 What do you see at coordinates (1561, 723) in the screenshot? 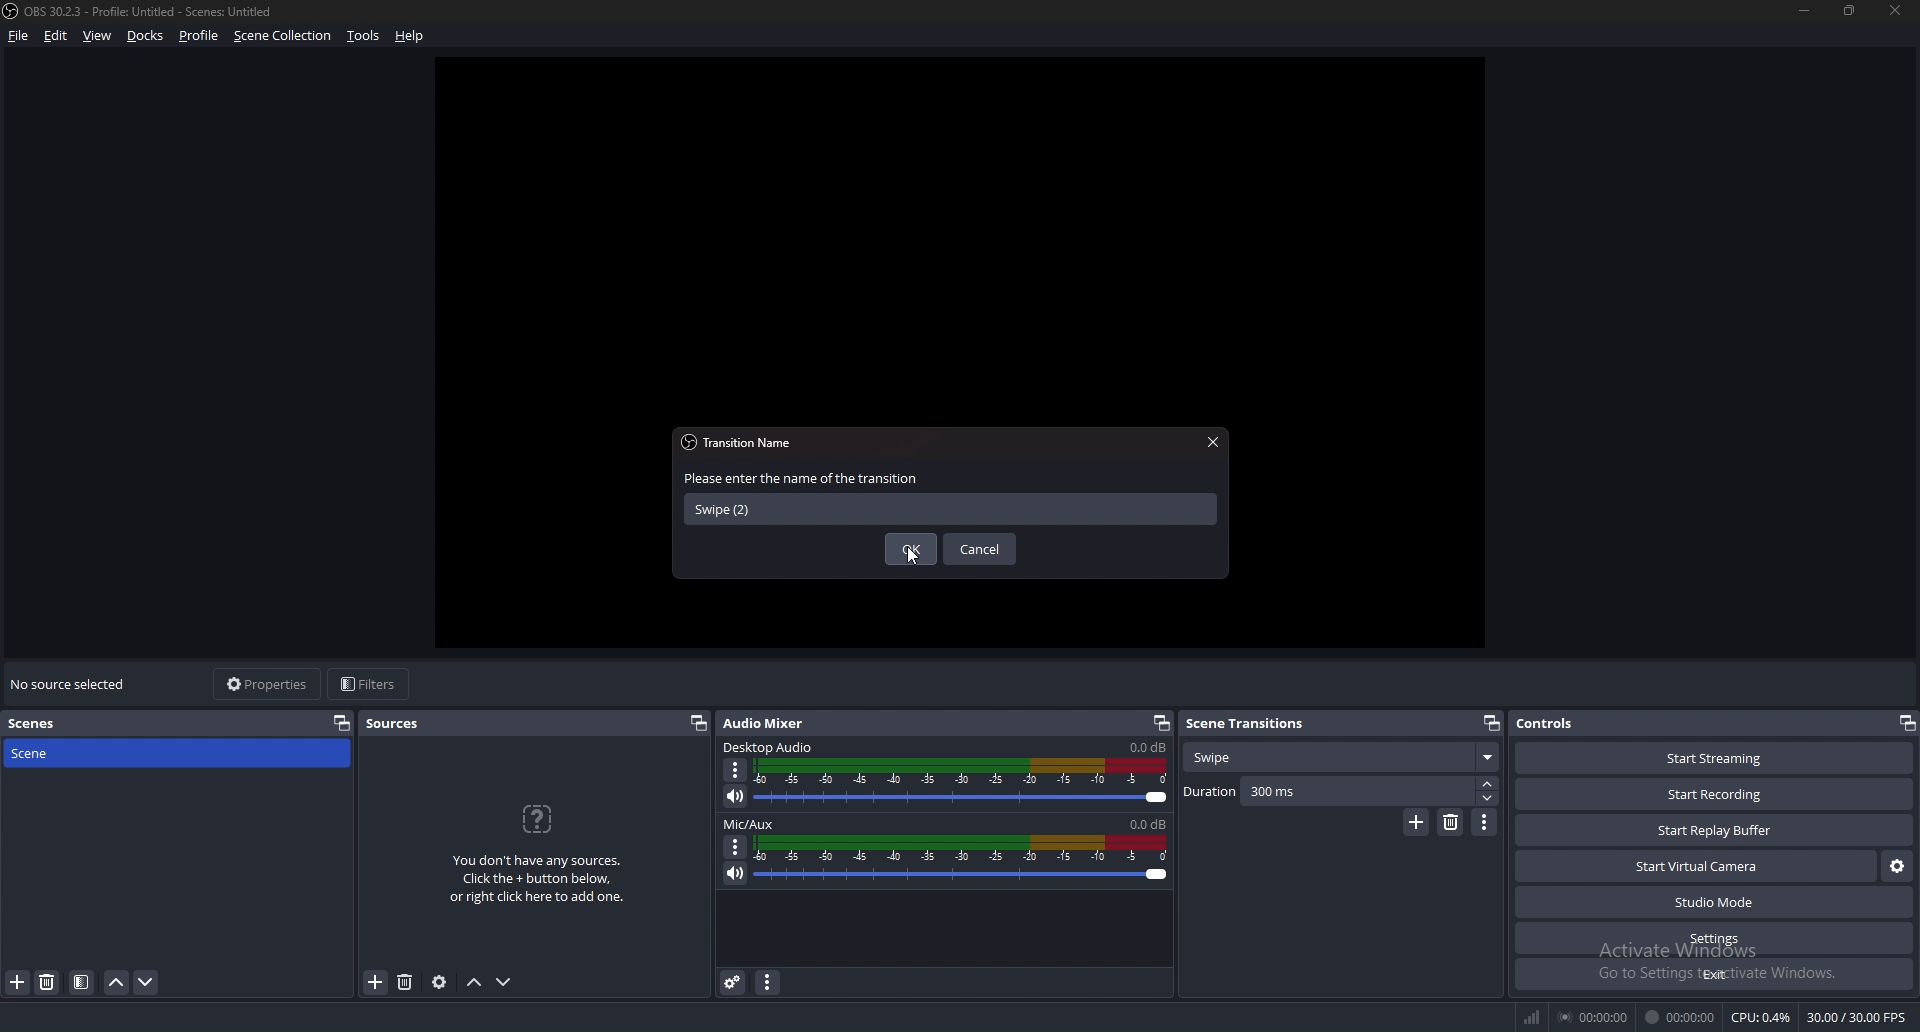
I see `controls` at bounding box center [1561, 723].